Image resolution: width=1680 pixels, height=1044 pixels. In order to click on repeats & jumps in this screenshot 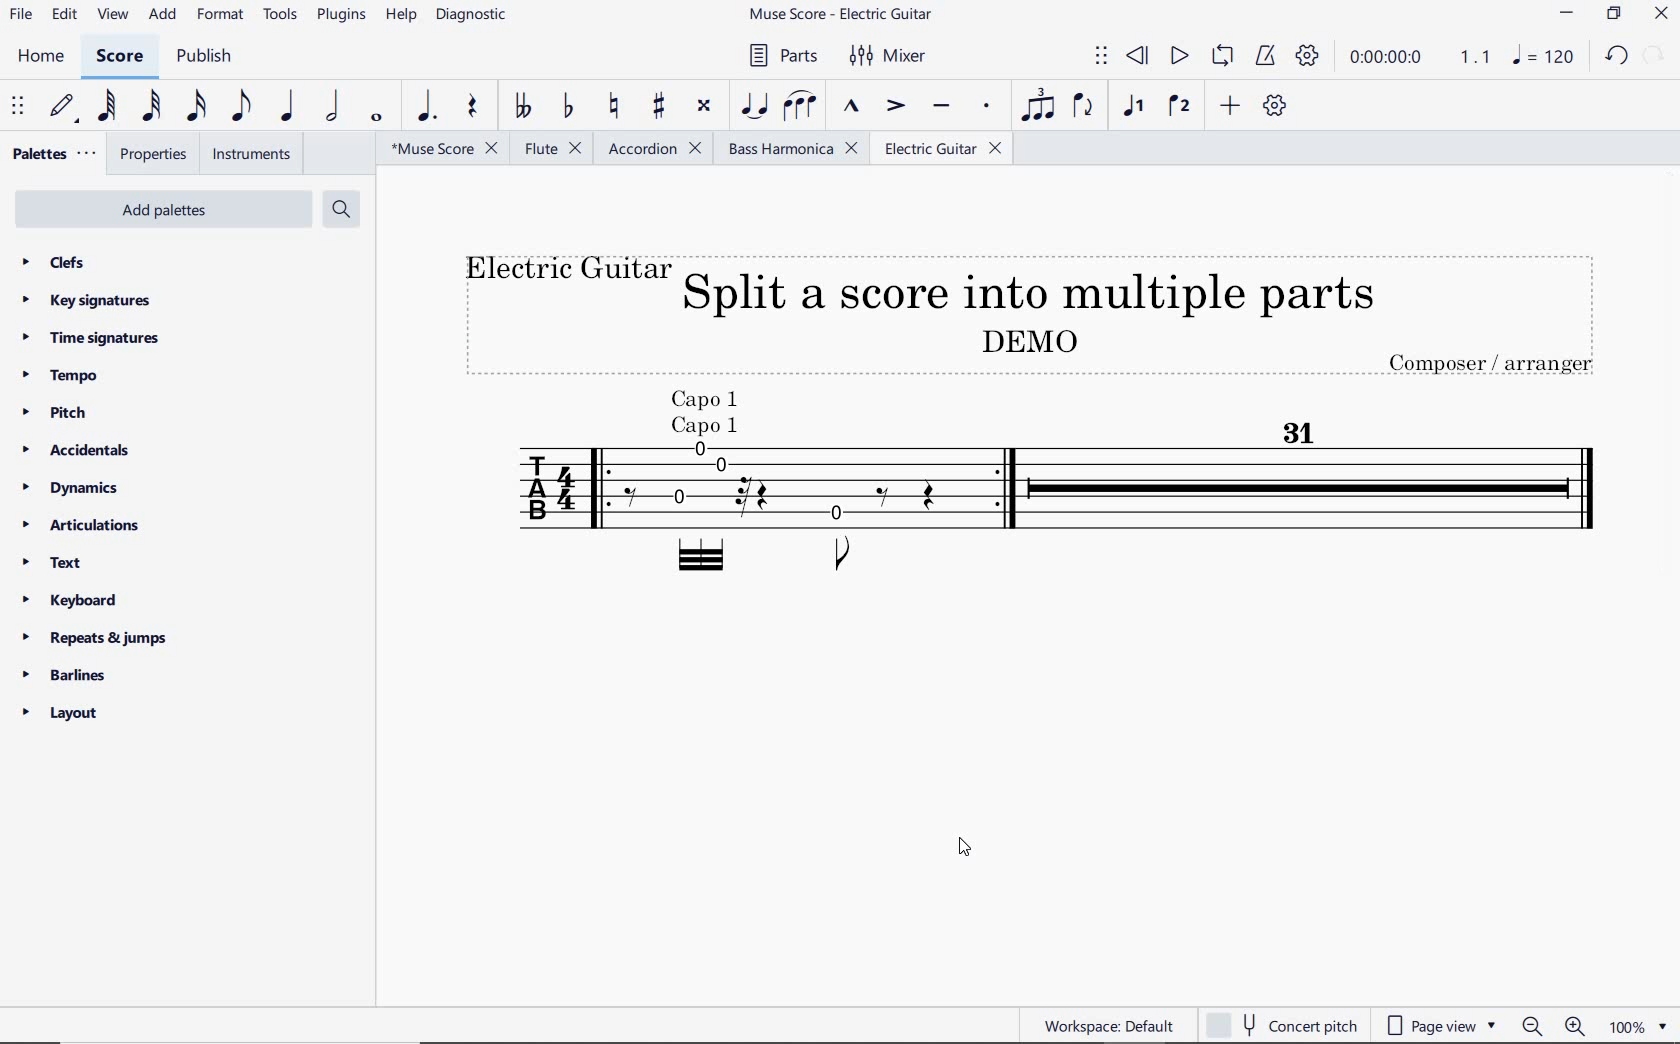, I will do `click(99, 639)`.